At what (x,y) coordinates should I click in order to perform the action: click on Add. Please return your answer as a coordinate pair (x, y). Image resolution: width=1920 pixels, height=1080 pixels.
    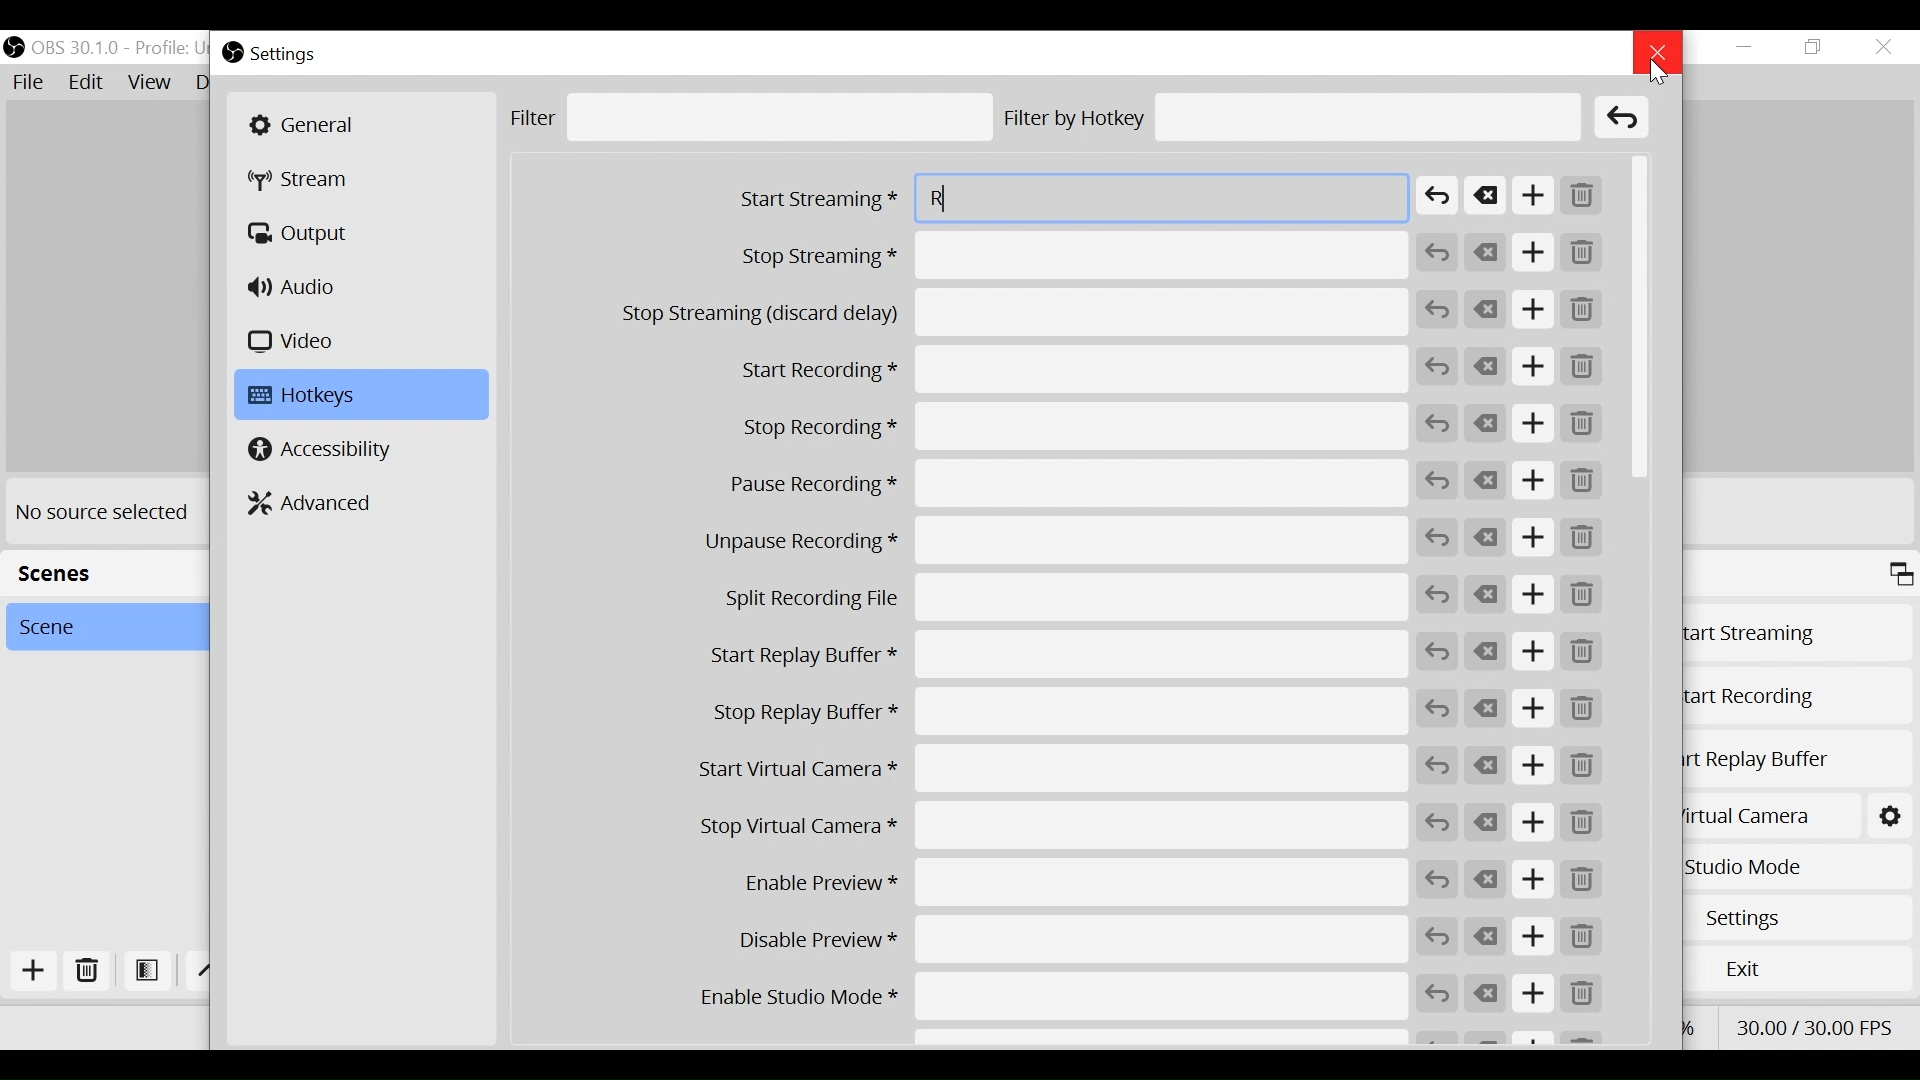
    Looking at the image, I should click on (1534, 482).